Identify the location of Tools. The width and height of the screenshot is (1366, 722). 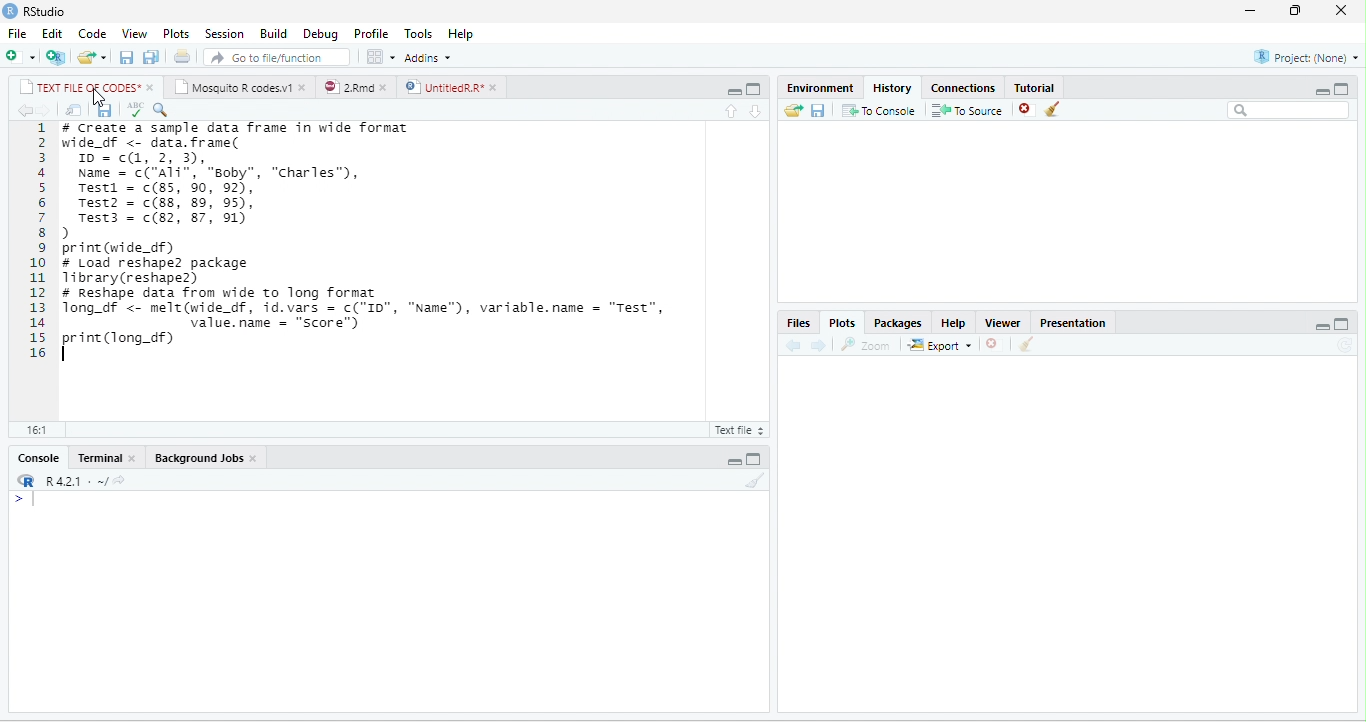
(419, 35).